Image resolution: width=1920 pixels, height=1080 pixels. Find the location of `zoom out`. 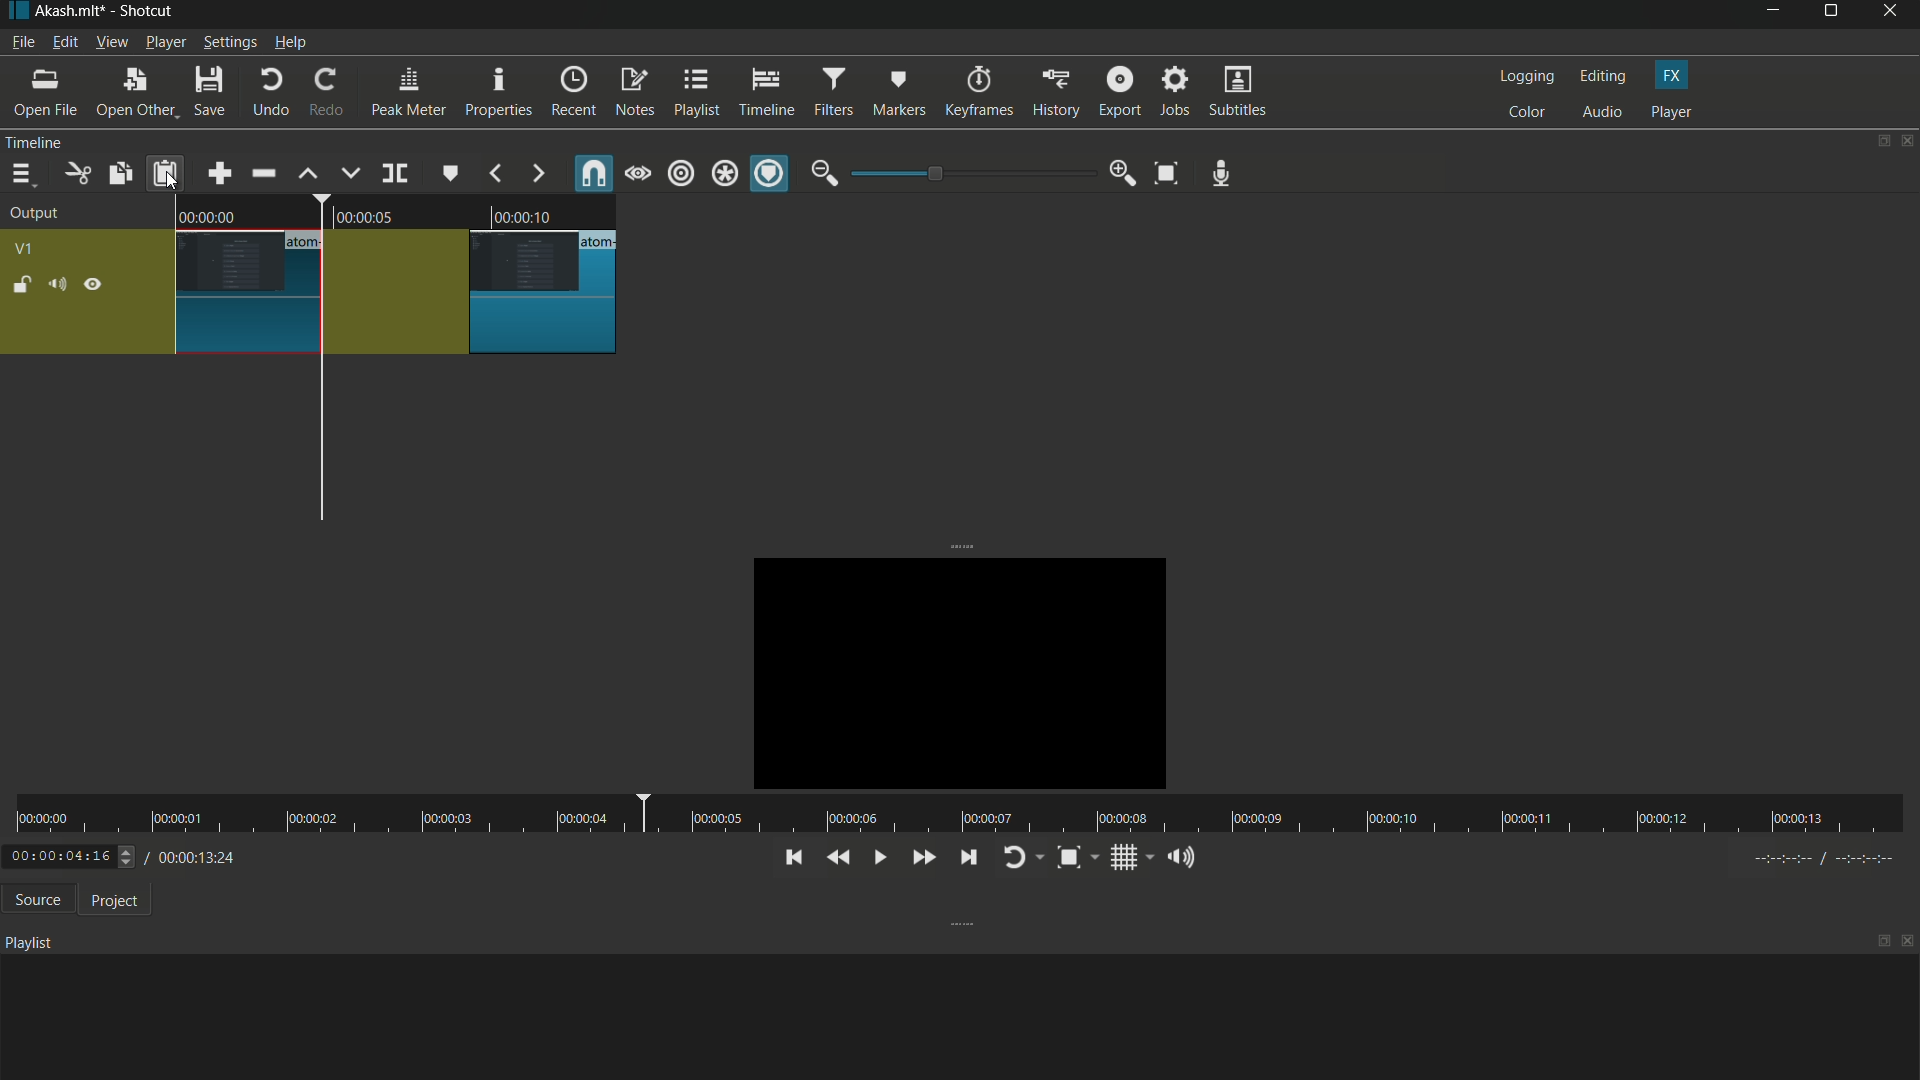

zoom out is located at coordinates (824, 173).